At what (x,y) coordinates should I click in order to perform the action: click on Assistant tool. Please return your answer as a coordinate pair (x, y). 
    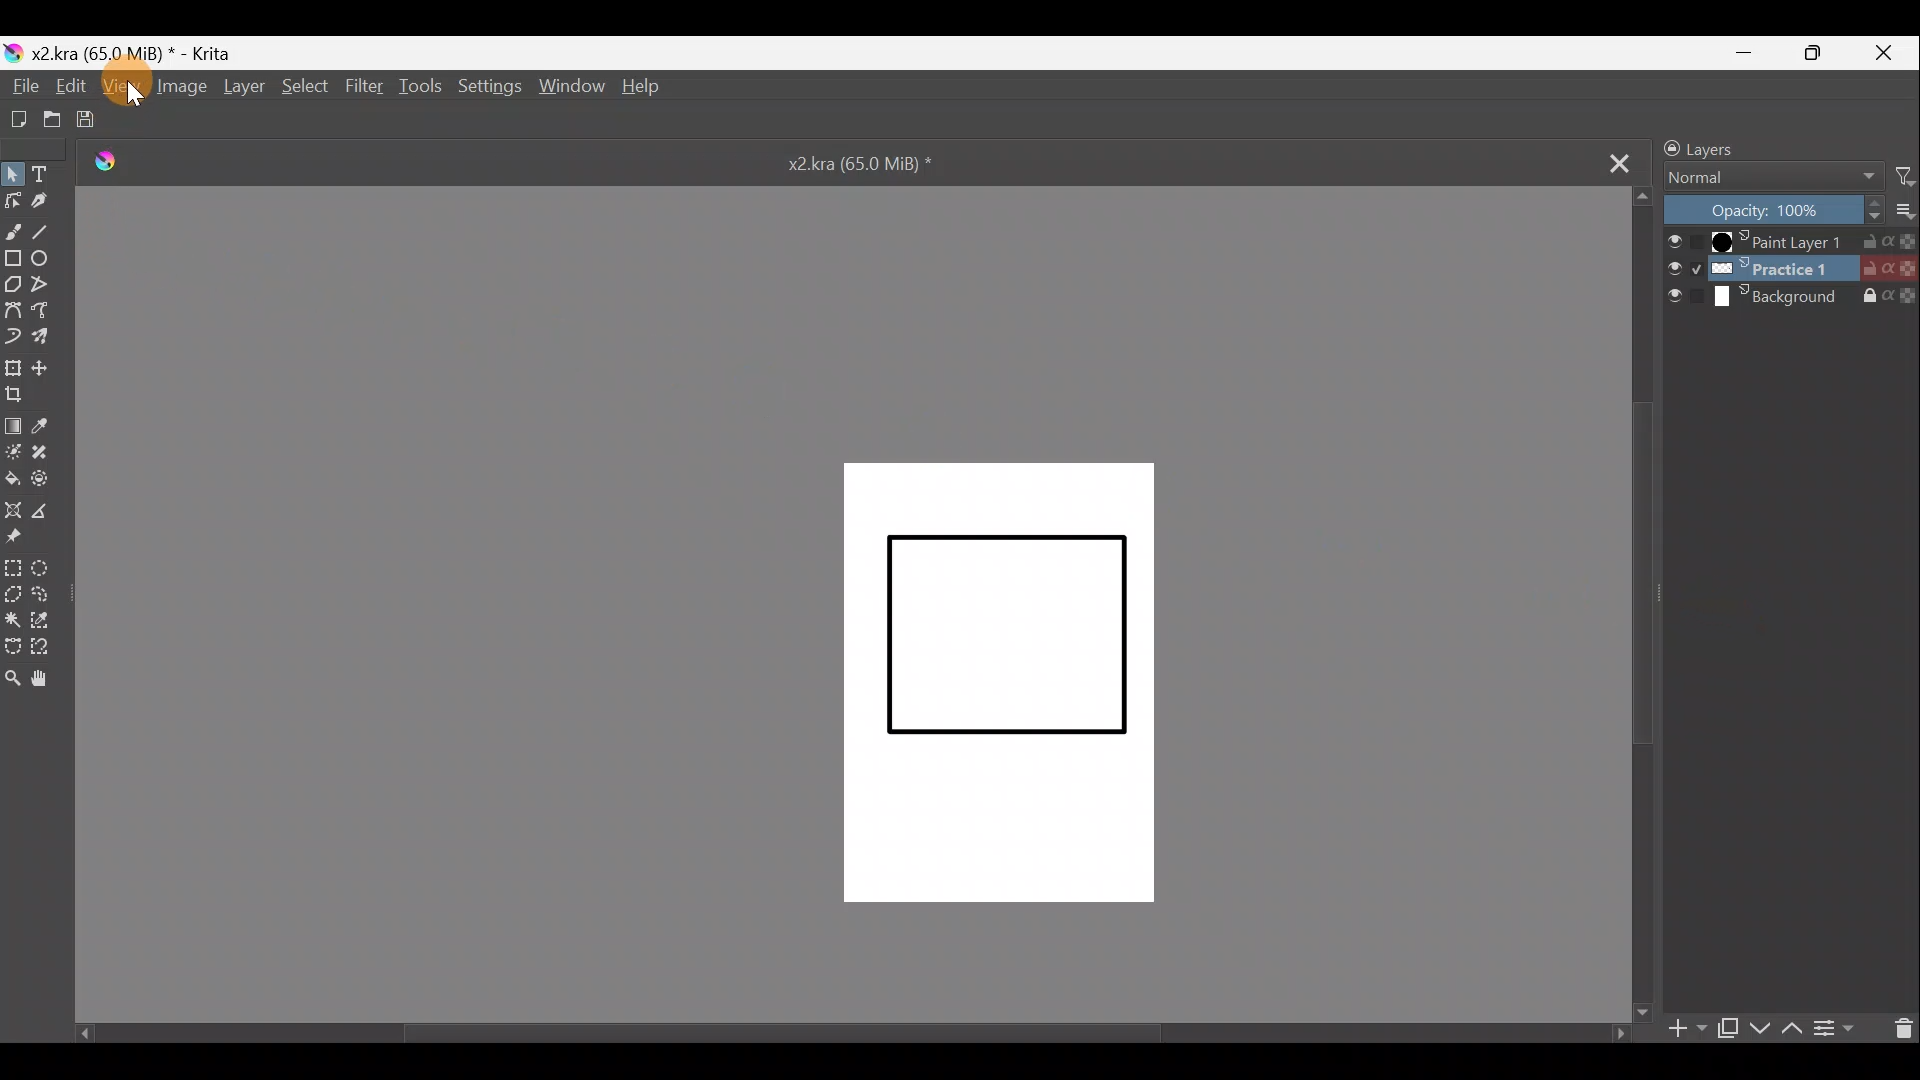
    Looking at the image, I should click on (13, 510).